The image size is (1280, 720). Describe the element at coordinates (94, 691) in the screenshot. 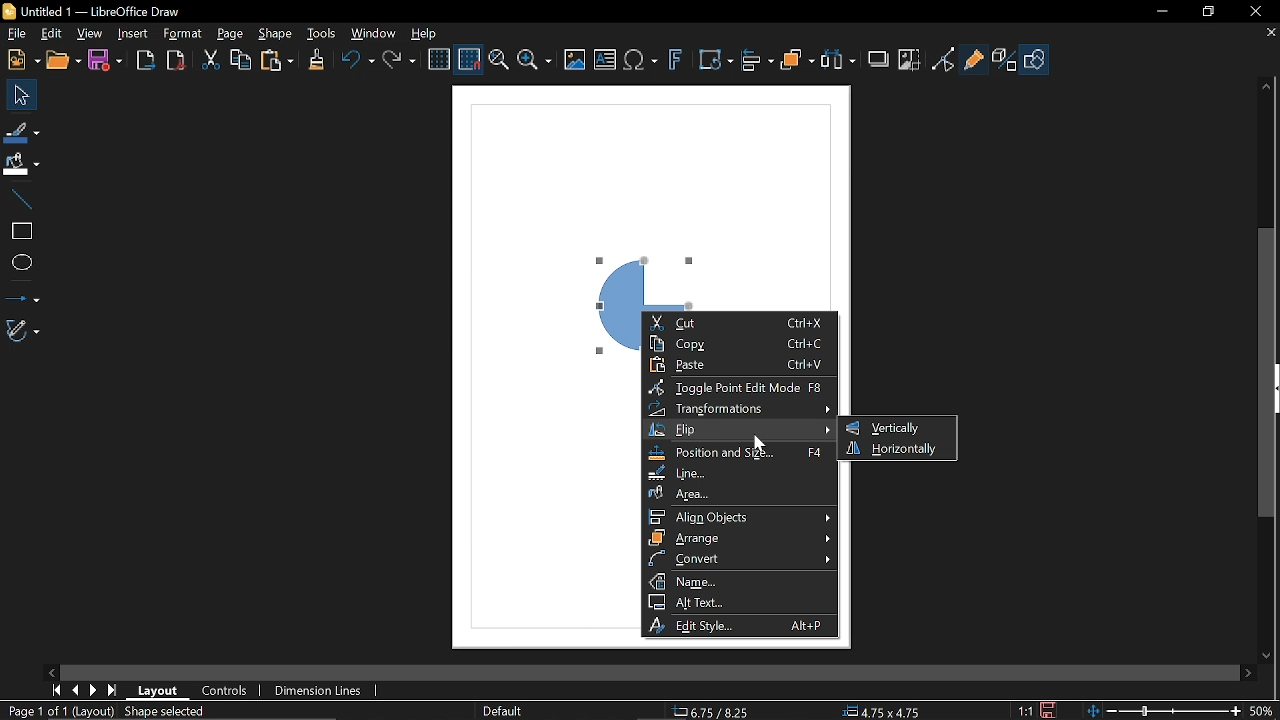

I see `Next page` at that location.